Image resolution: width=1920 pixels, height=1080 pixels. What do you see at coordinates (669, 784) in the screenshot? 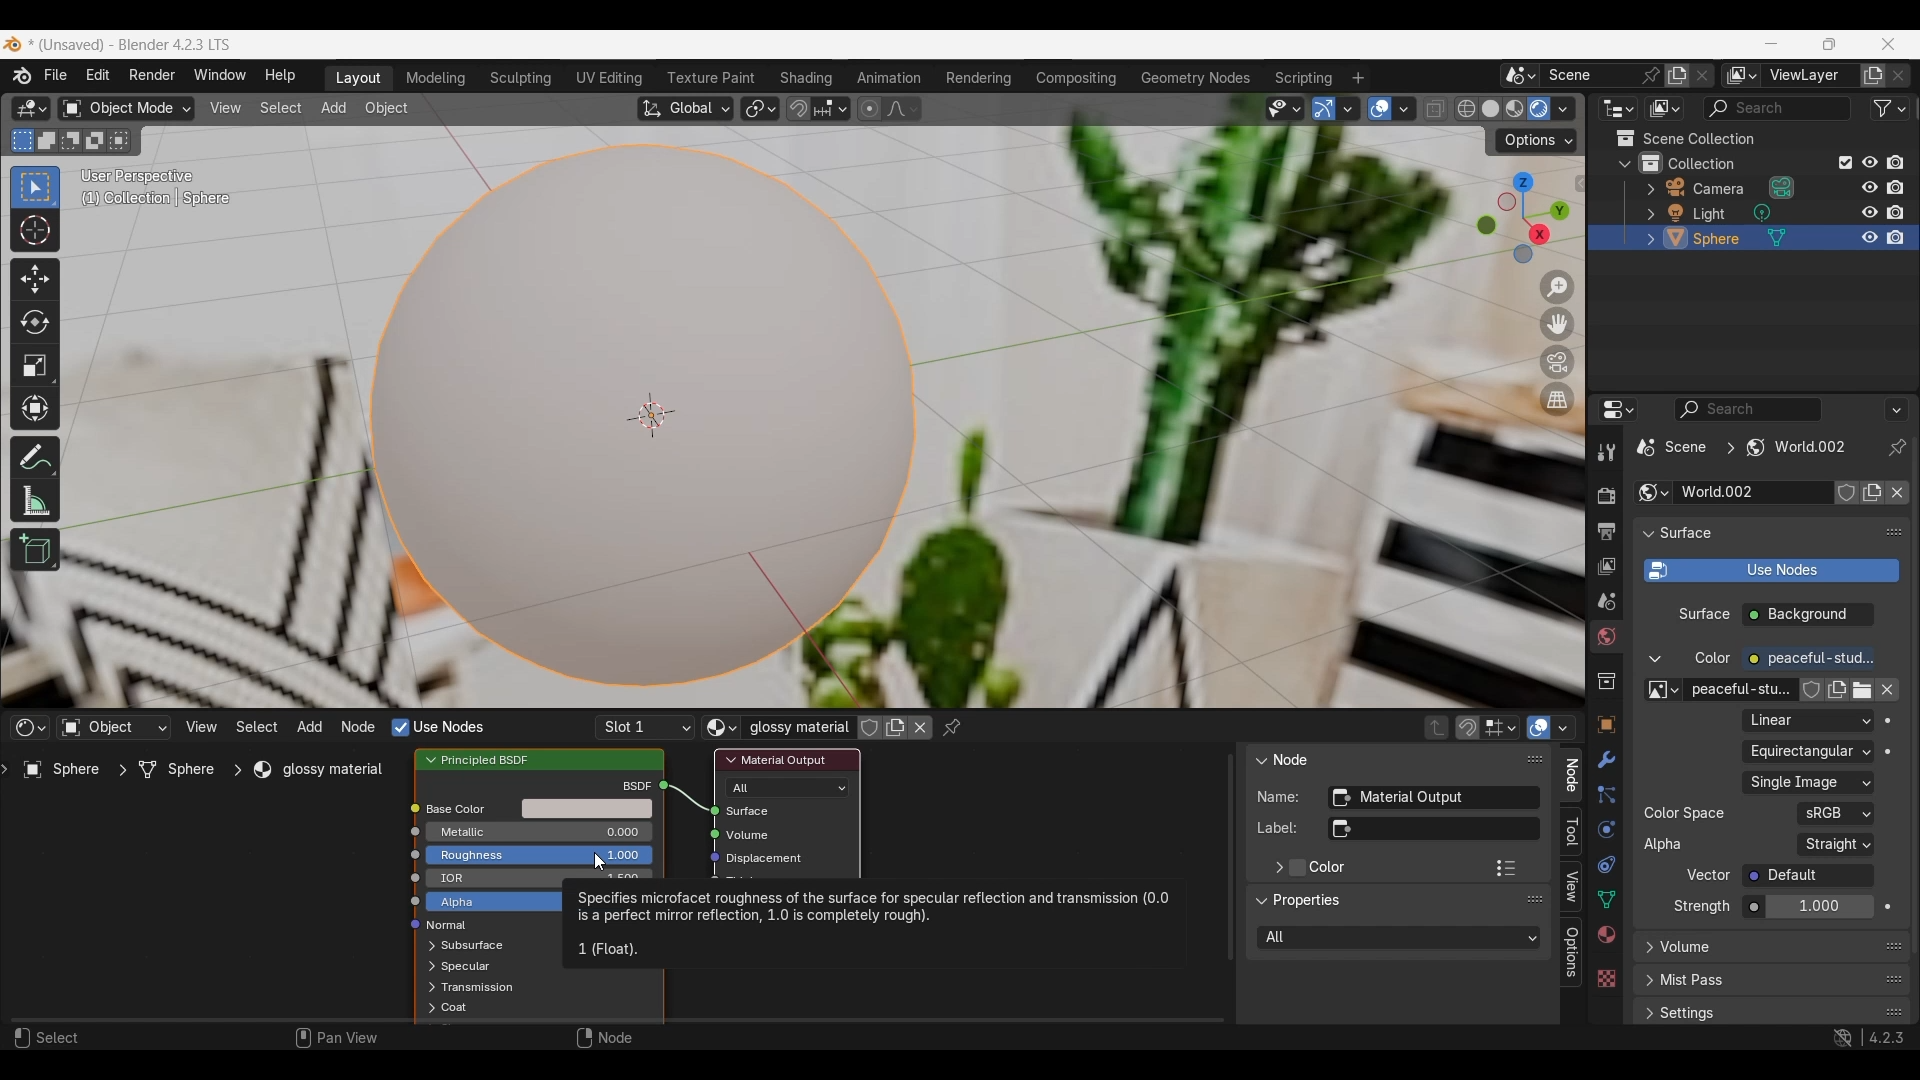
I see `icon` at bounding box center [669, 784].